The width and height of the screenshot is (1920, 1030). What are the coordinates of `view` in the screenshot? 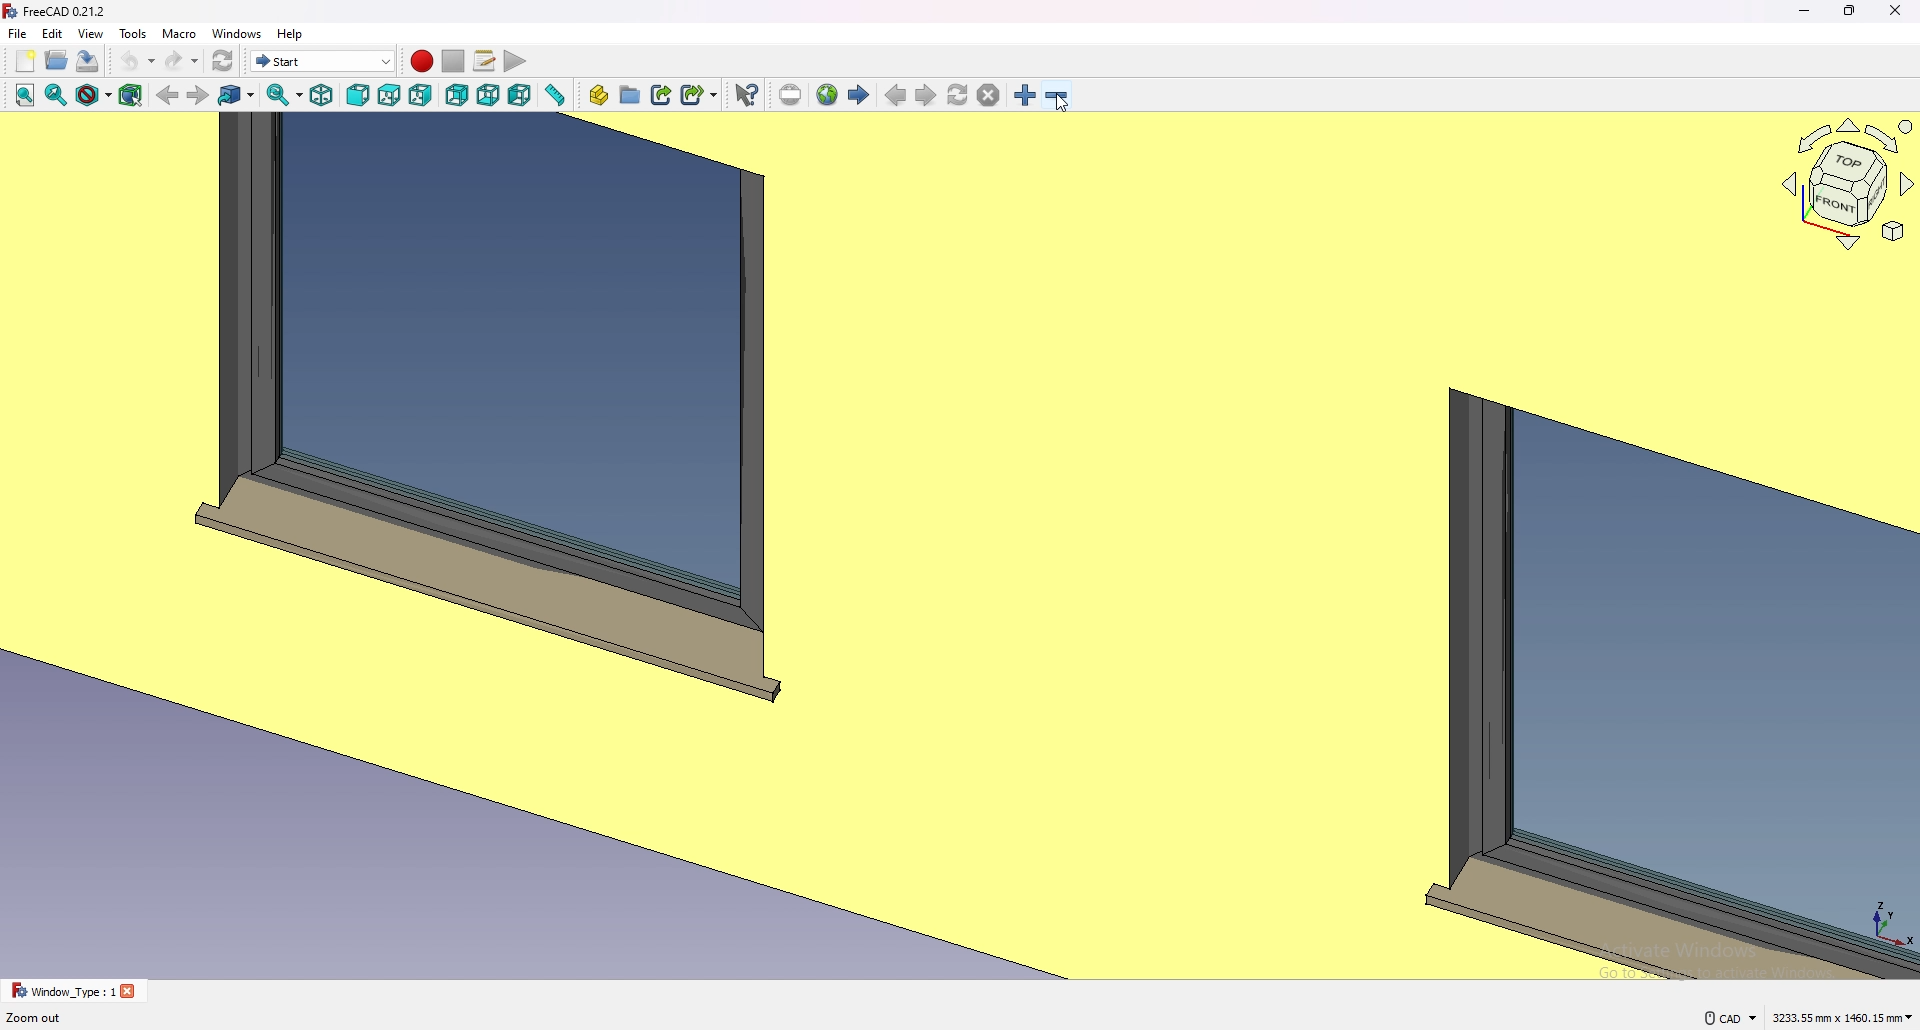 It's located at (90, 34).